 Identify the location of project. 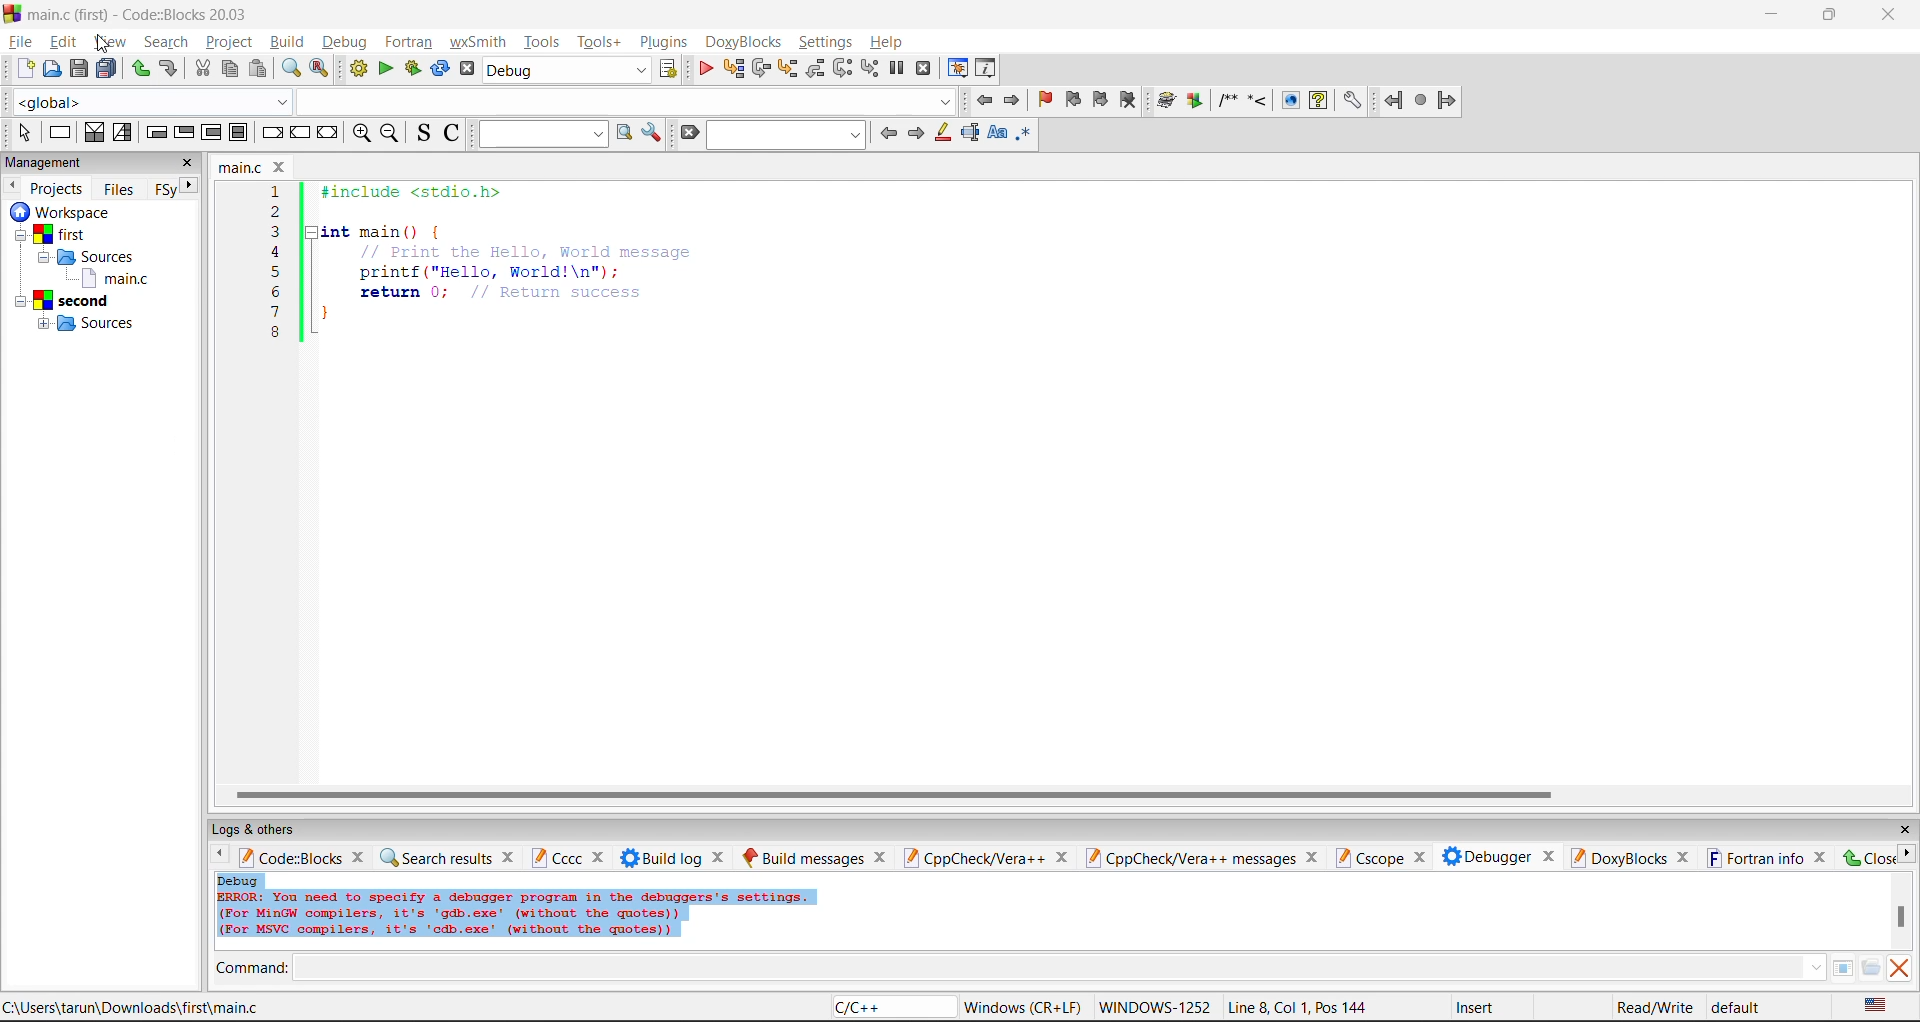
(232, 42).